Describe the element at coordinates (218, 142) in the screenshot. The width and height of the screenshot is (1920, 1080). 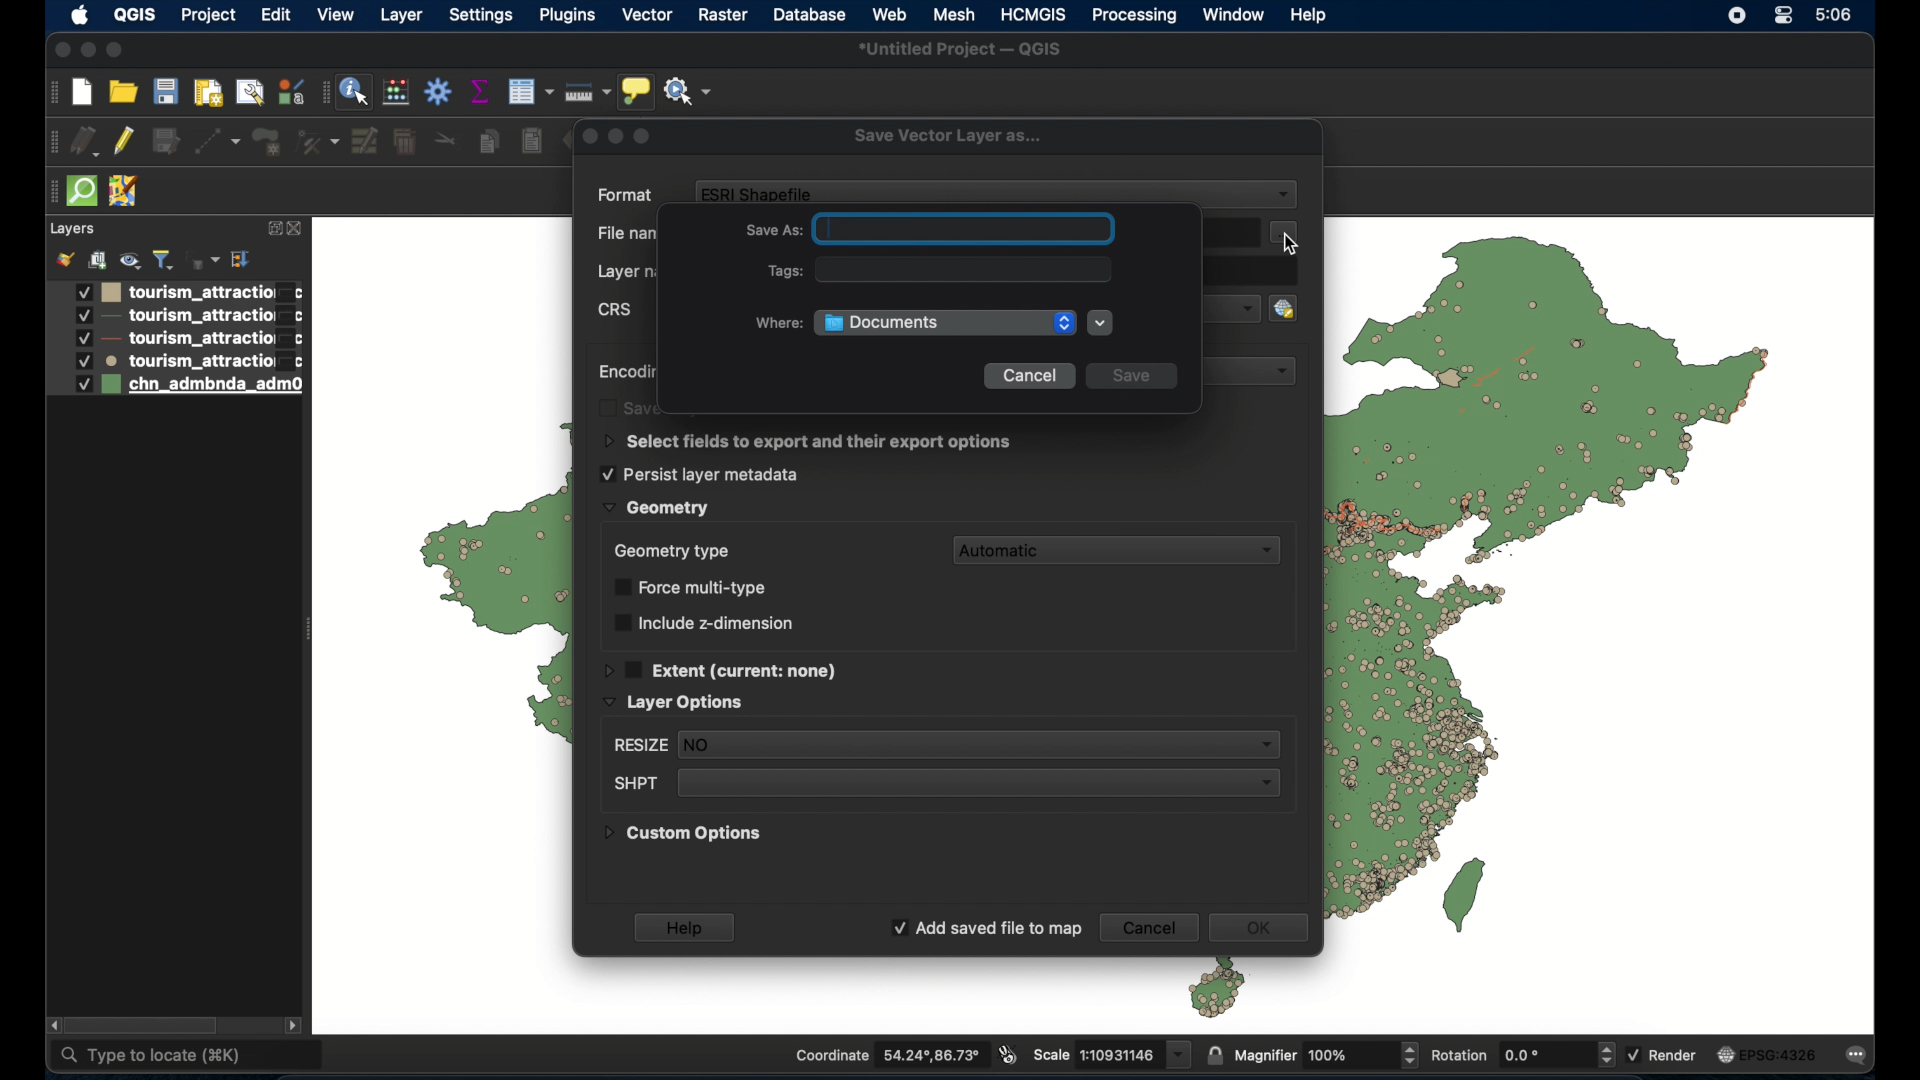
I see `digitize with segment` at that location.